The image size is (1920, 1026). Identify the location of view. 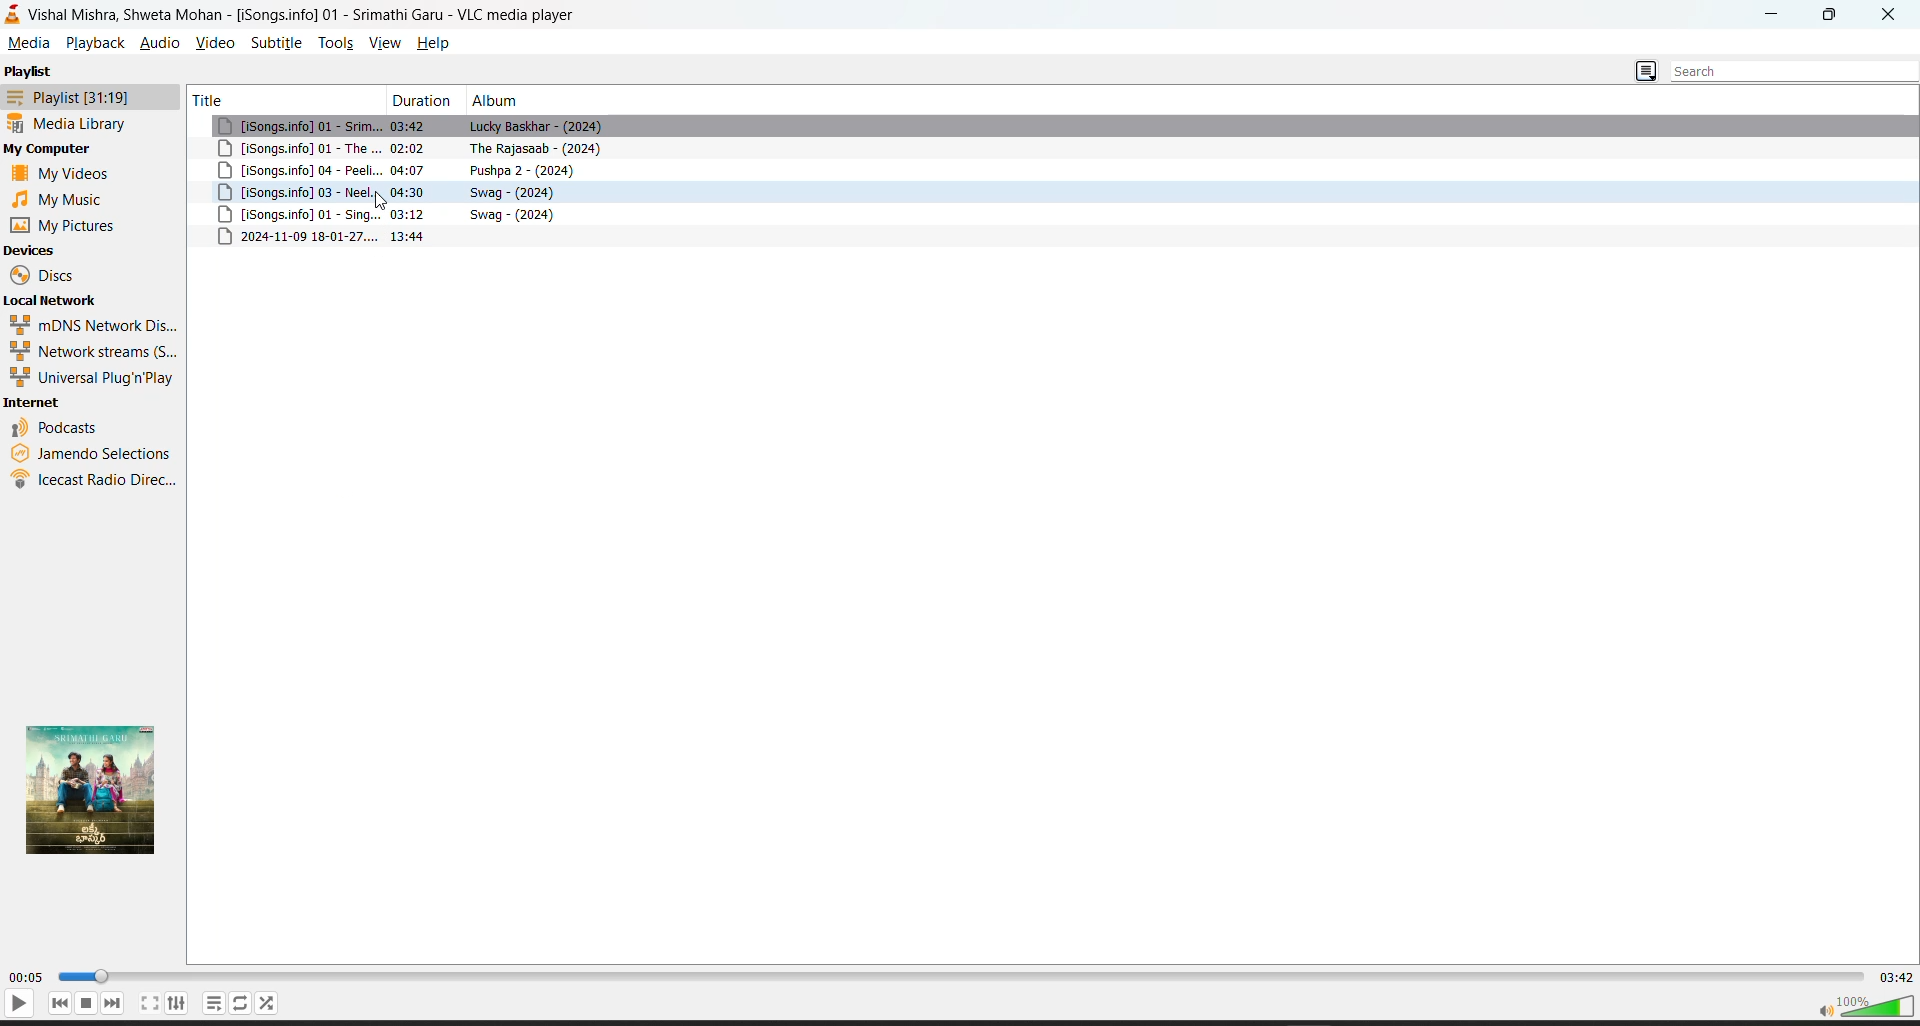
(381, 43).